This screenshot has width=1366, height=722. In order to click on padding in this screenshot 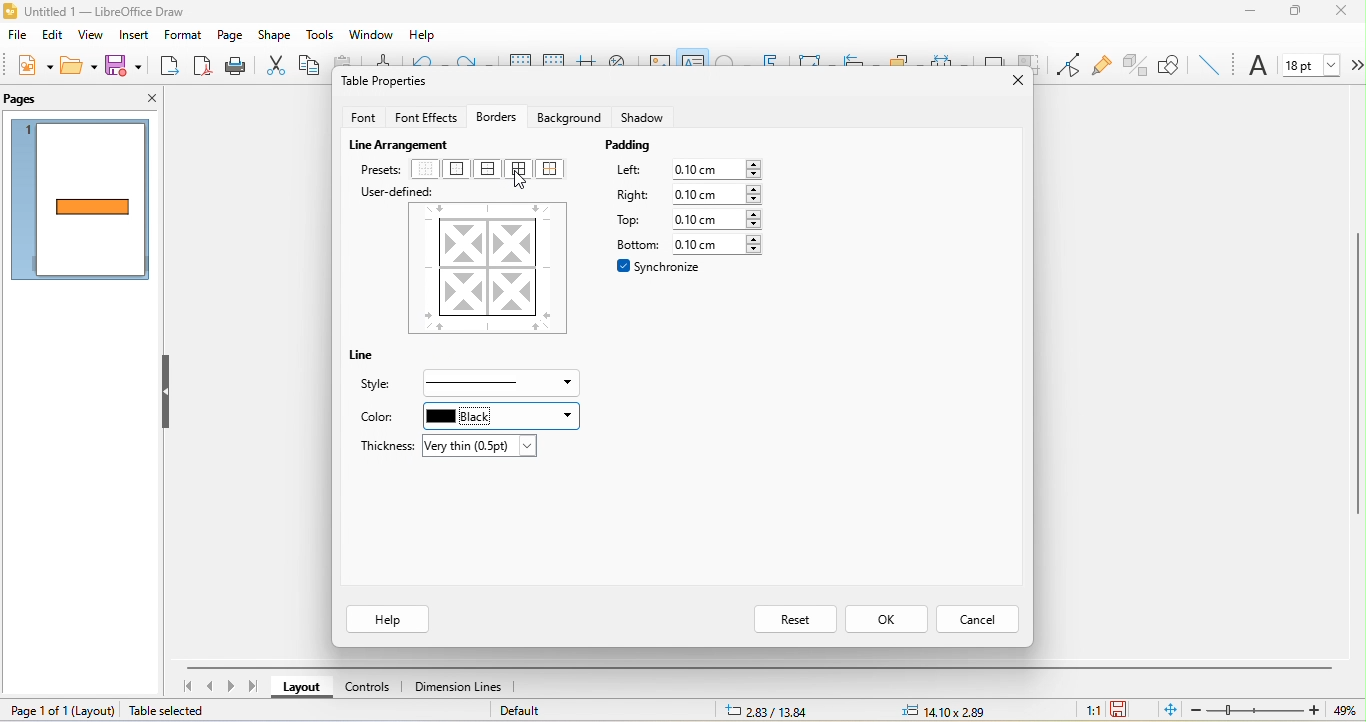, I will do `click(634, 147)`.